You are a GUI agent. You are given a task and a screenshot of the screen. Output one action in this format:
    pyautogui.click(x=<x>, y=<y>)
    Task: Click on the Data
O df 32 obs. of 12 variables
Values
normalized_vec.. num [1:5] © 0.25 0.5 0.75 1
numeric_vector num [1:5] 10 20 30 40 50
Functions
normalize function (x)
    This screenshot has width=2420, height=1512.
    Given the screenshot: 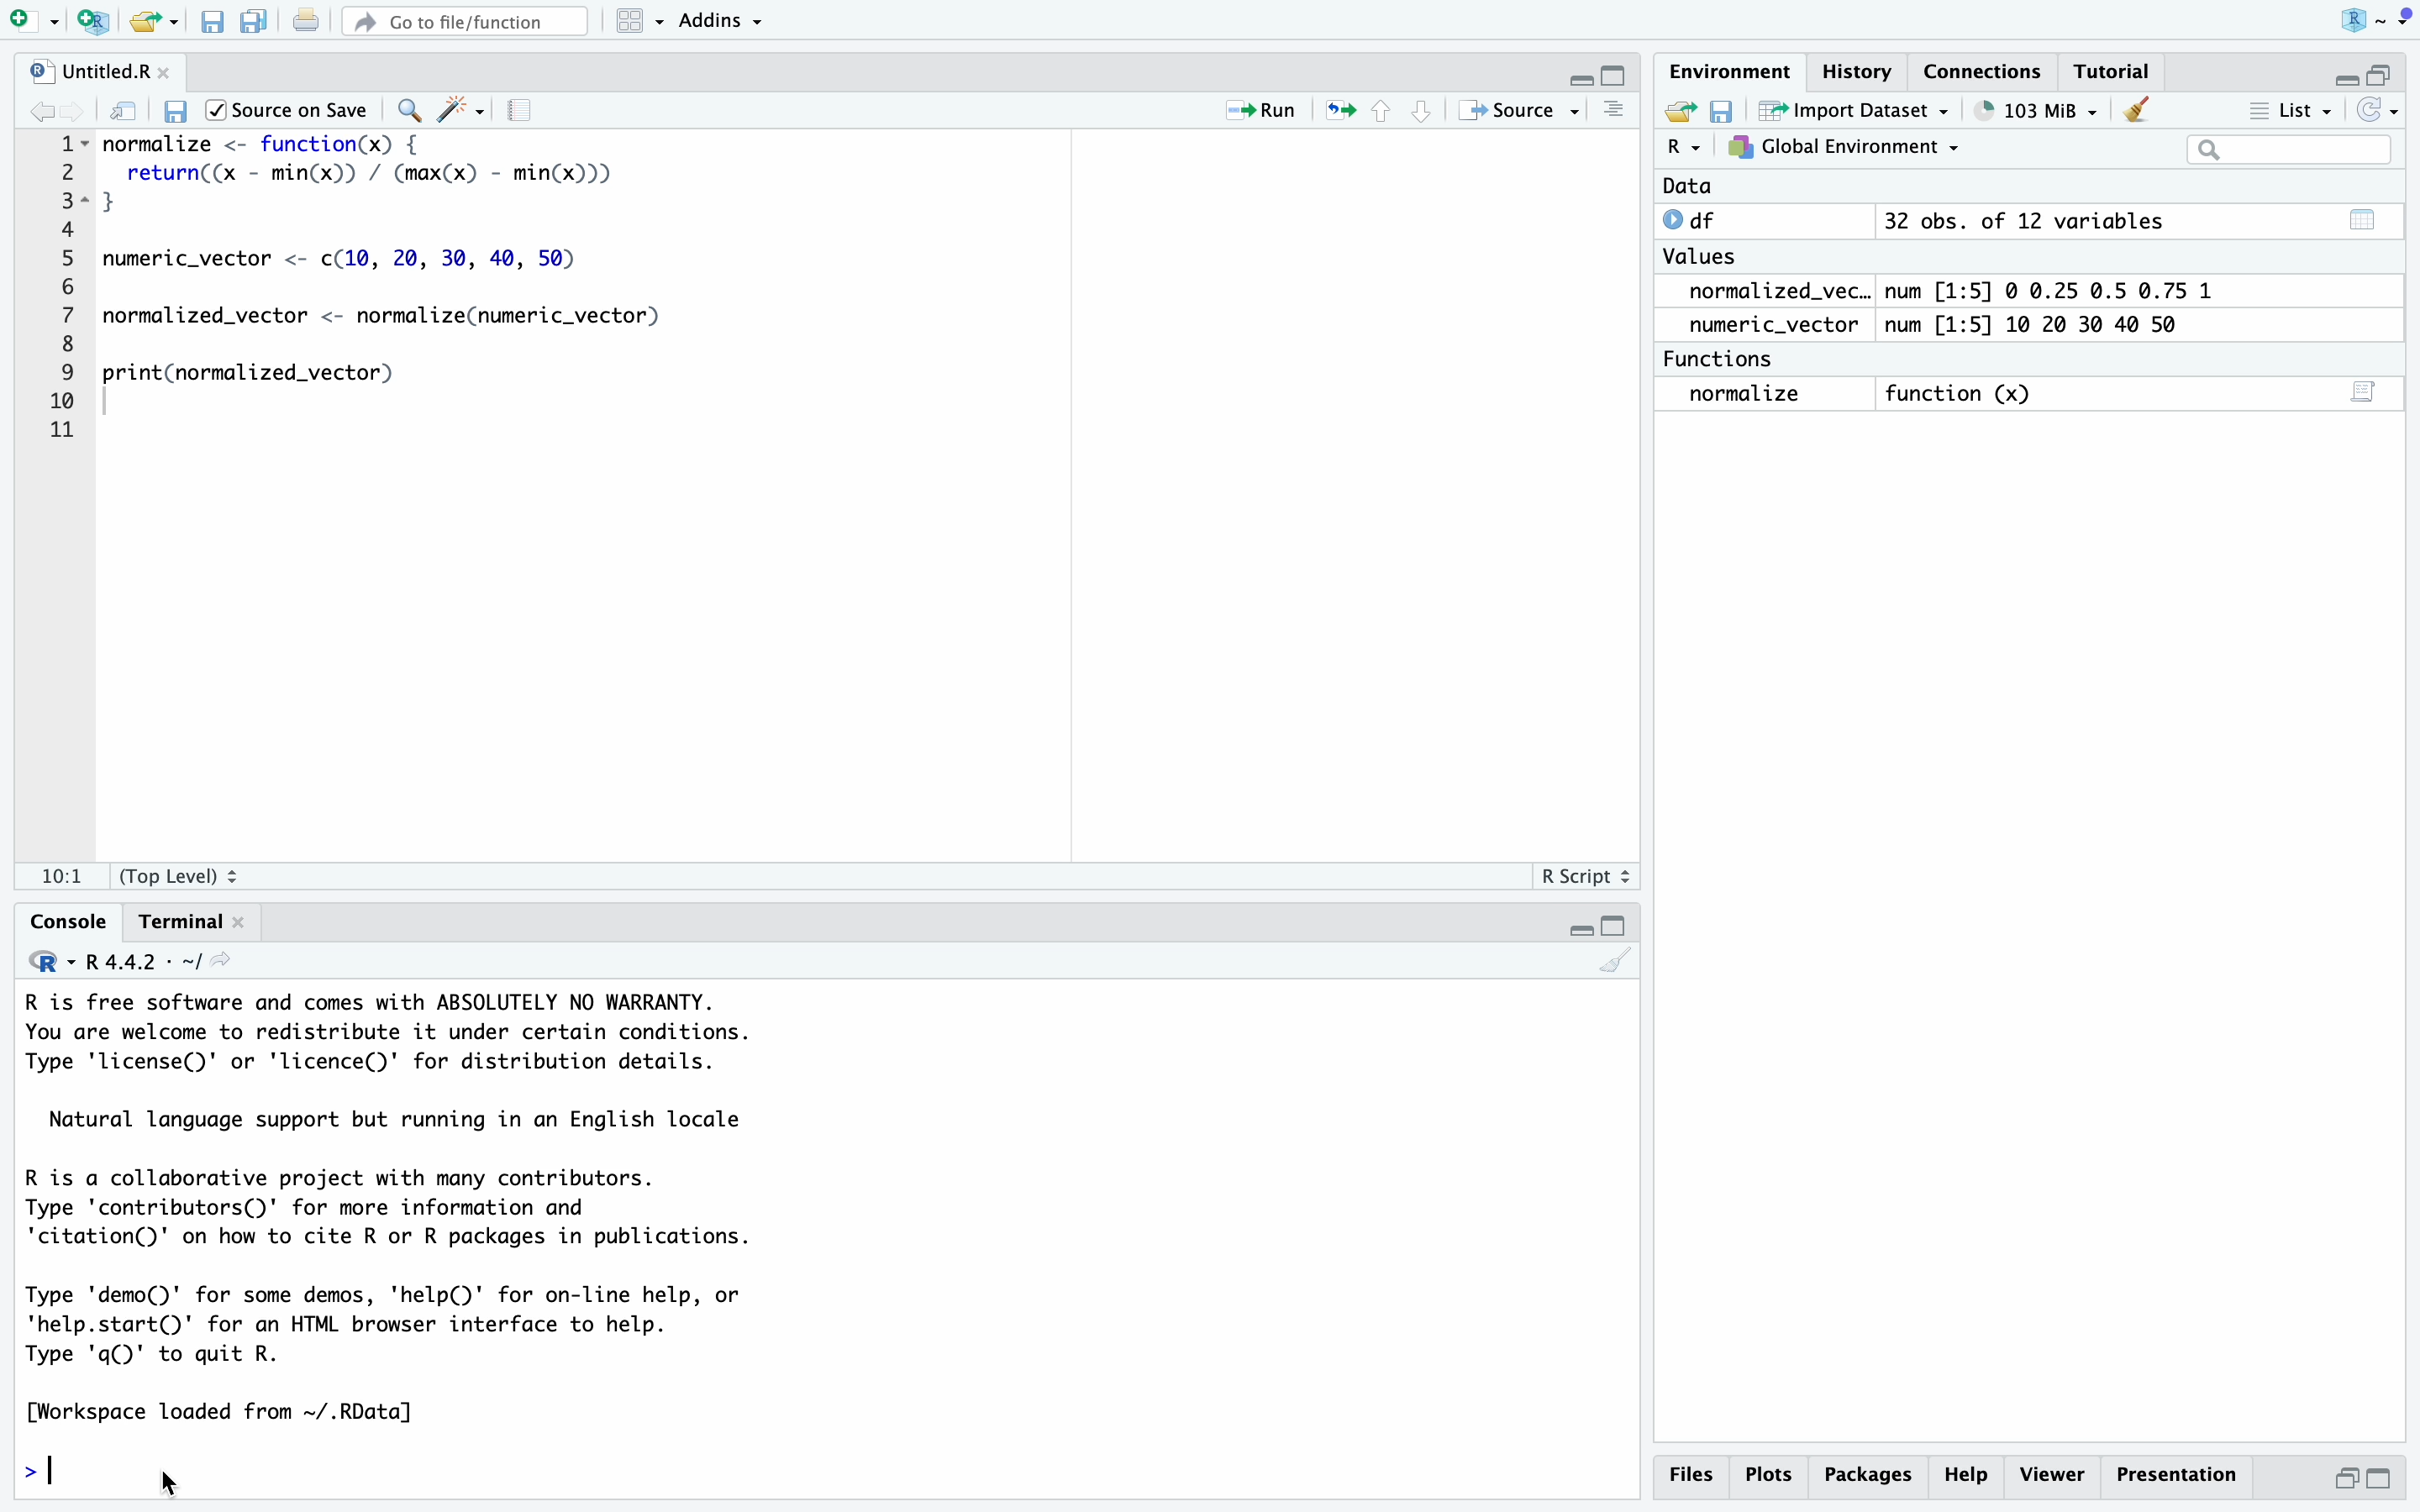 What is the action you would take?
    pyautogui.click(x=1947, y=300)
    